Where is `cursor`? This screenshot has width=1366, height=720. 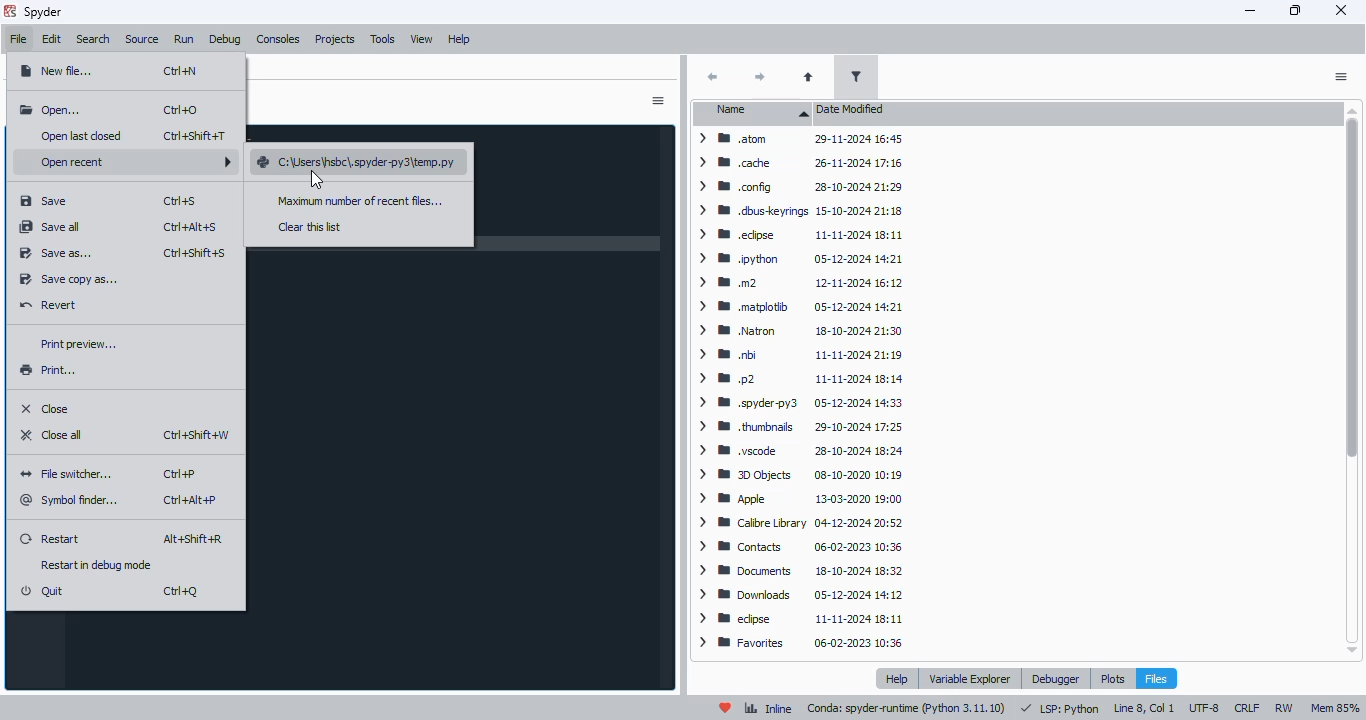
cursor is located at coordinates (317, 179).